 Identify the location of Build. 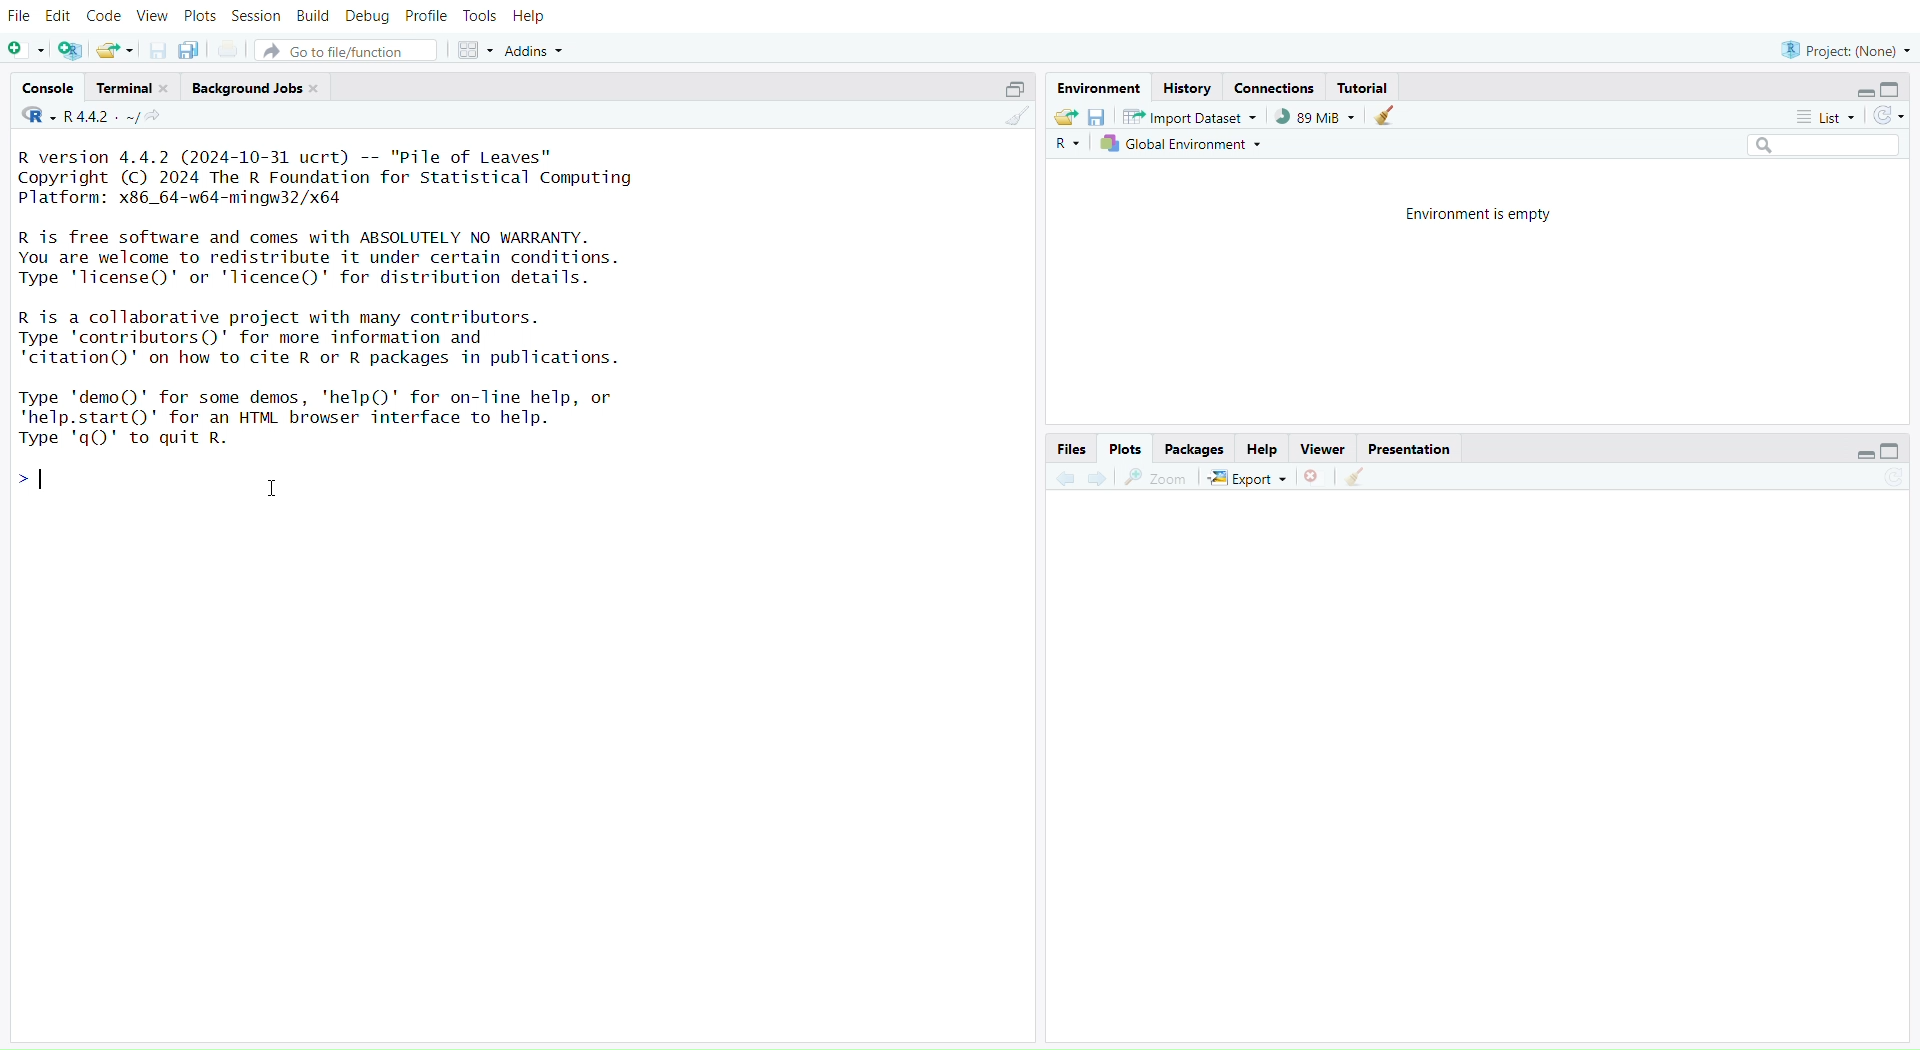
(316, 16).